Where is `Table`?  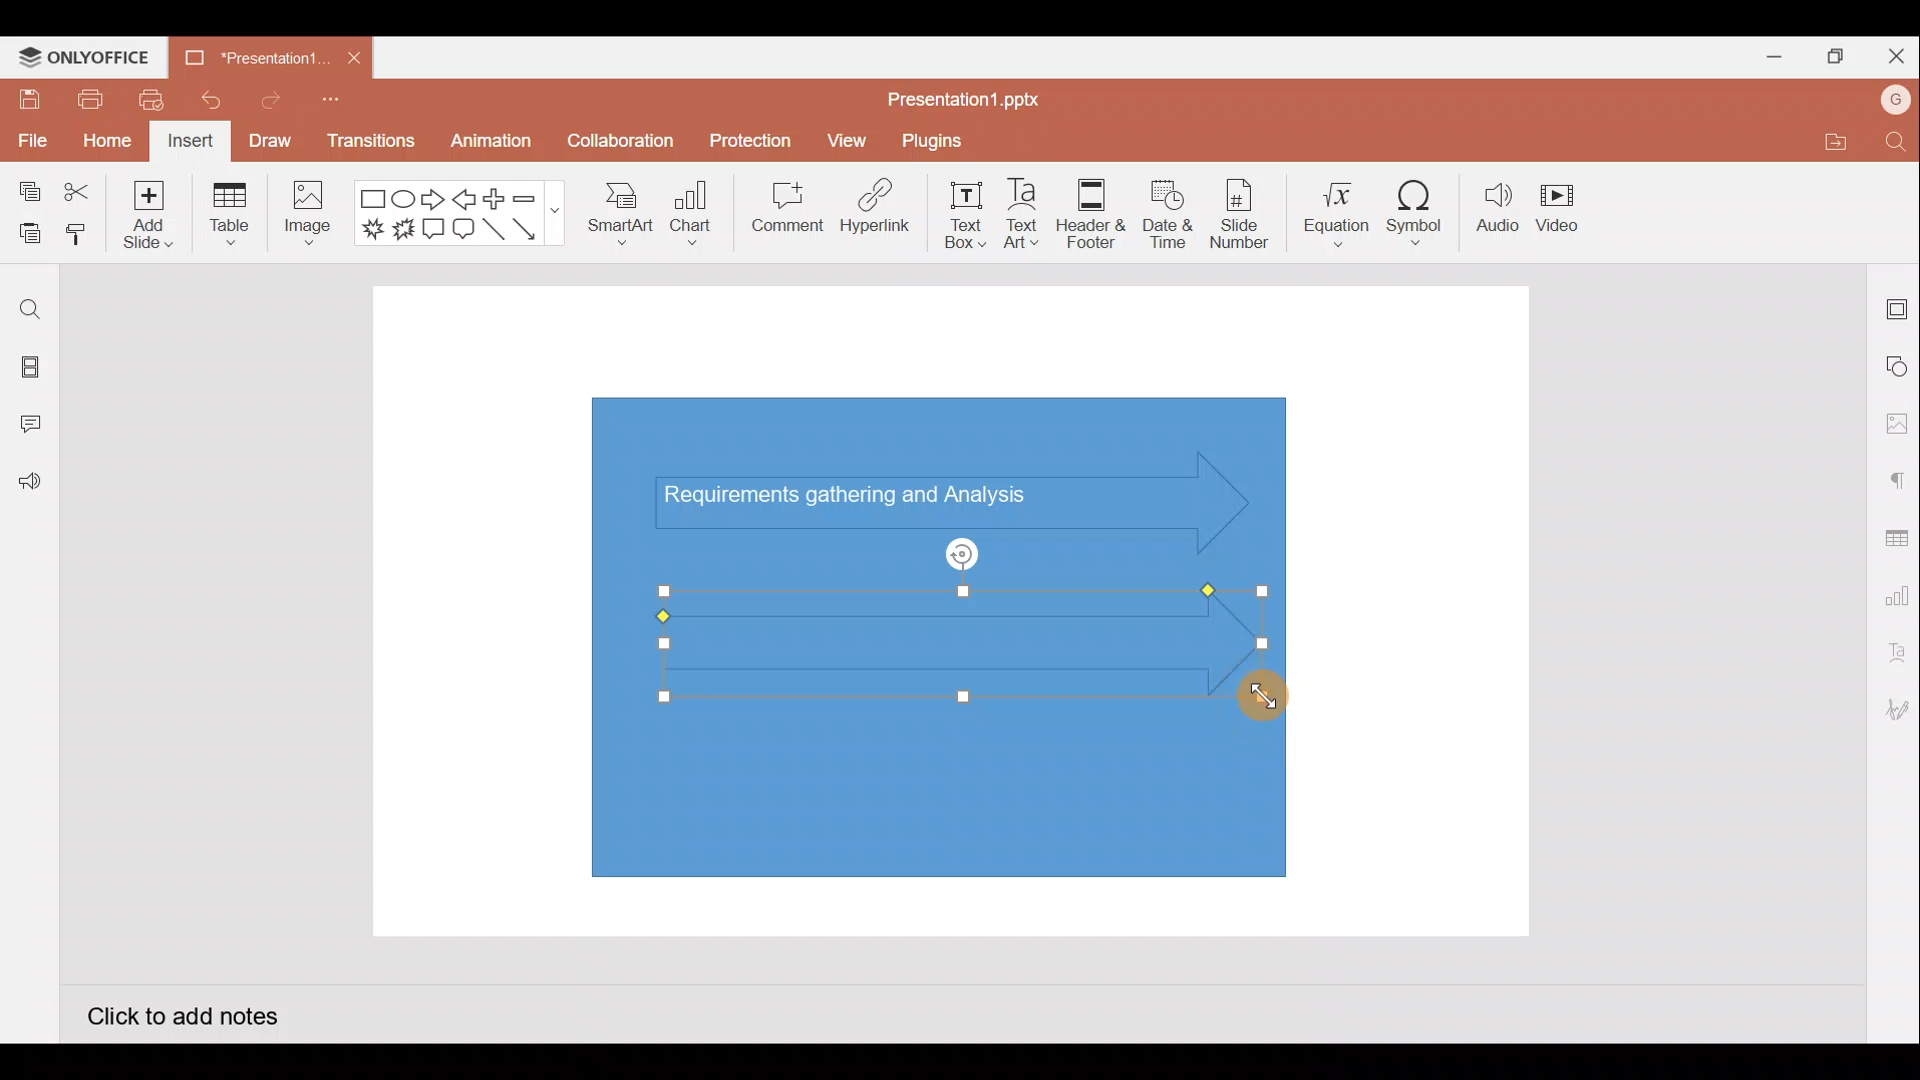 Table is located at coordinates (232, 216).